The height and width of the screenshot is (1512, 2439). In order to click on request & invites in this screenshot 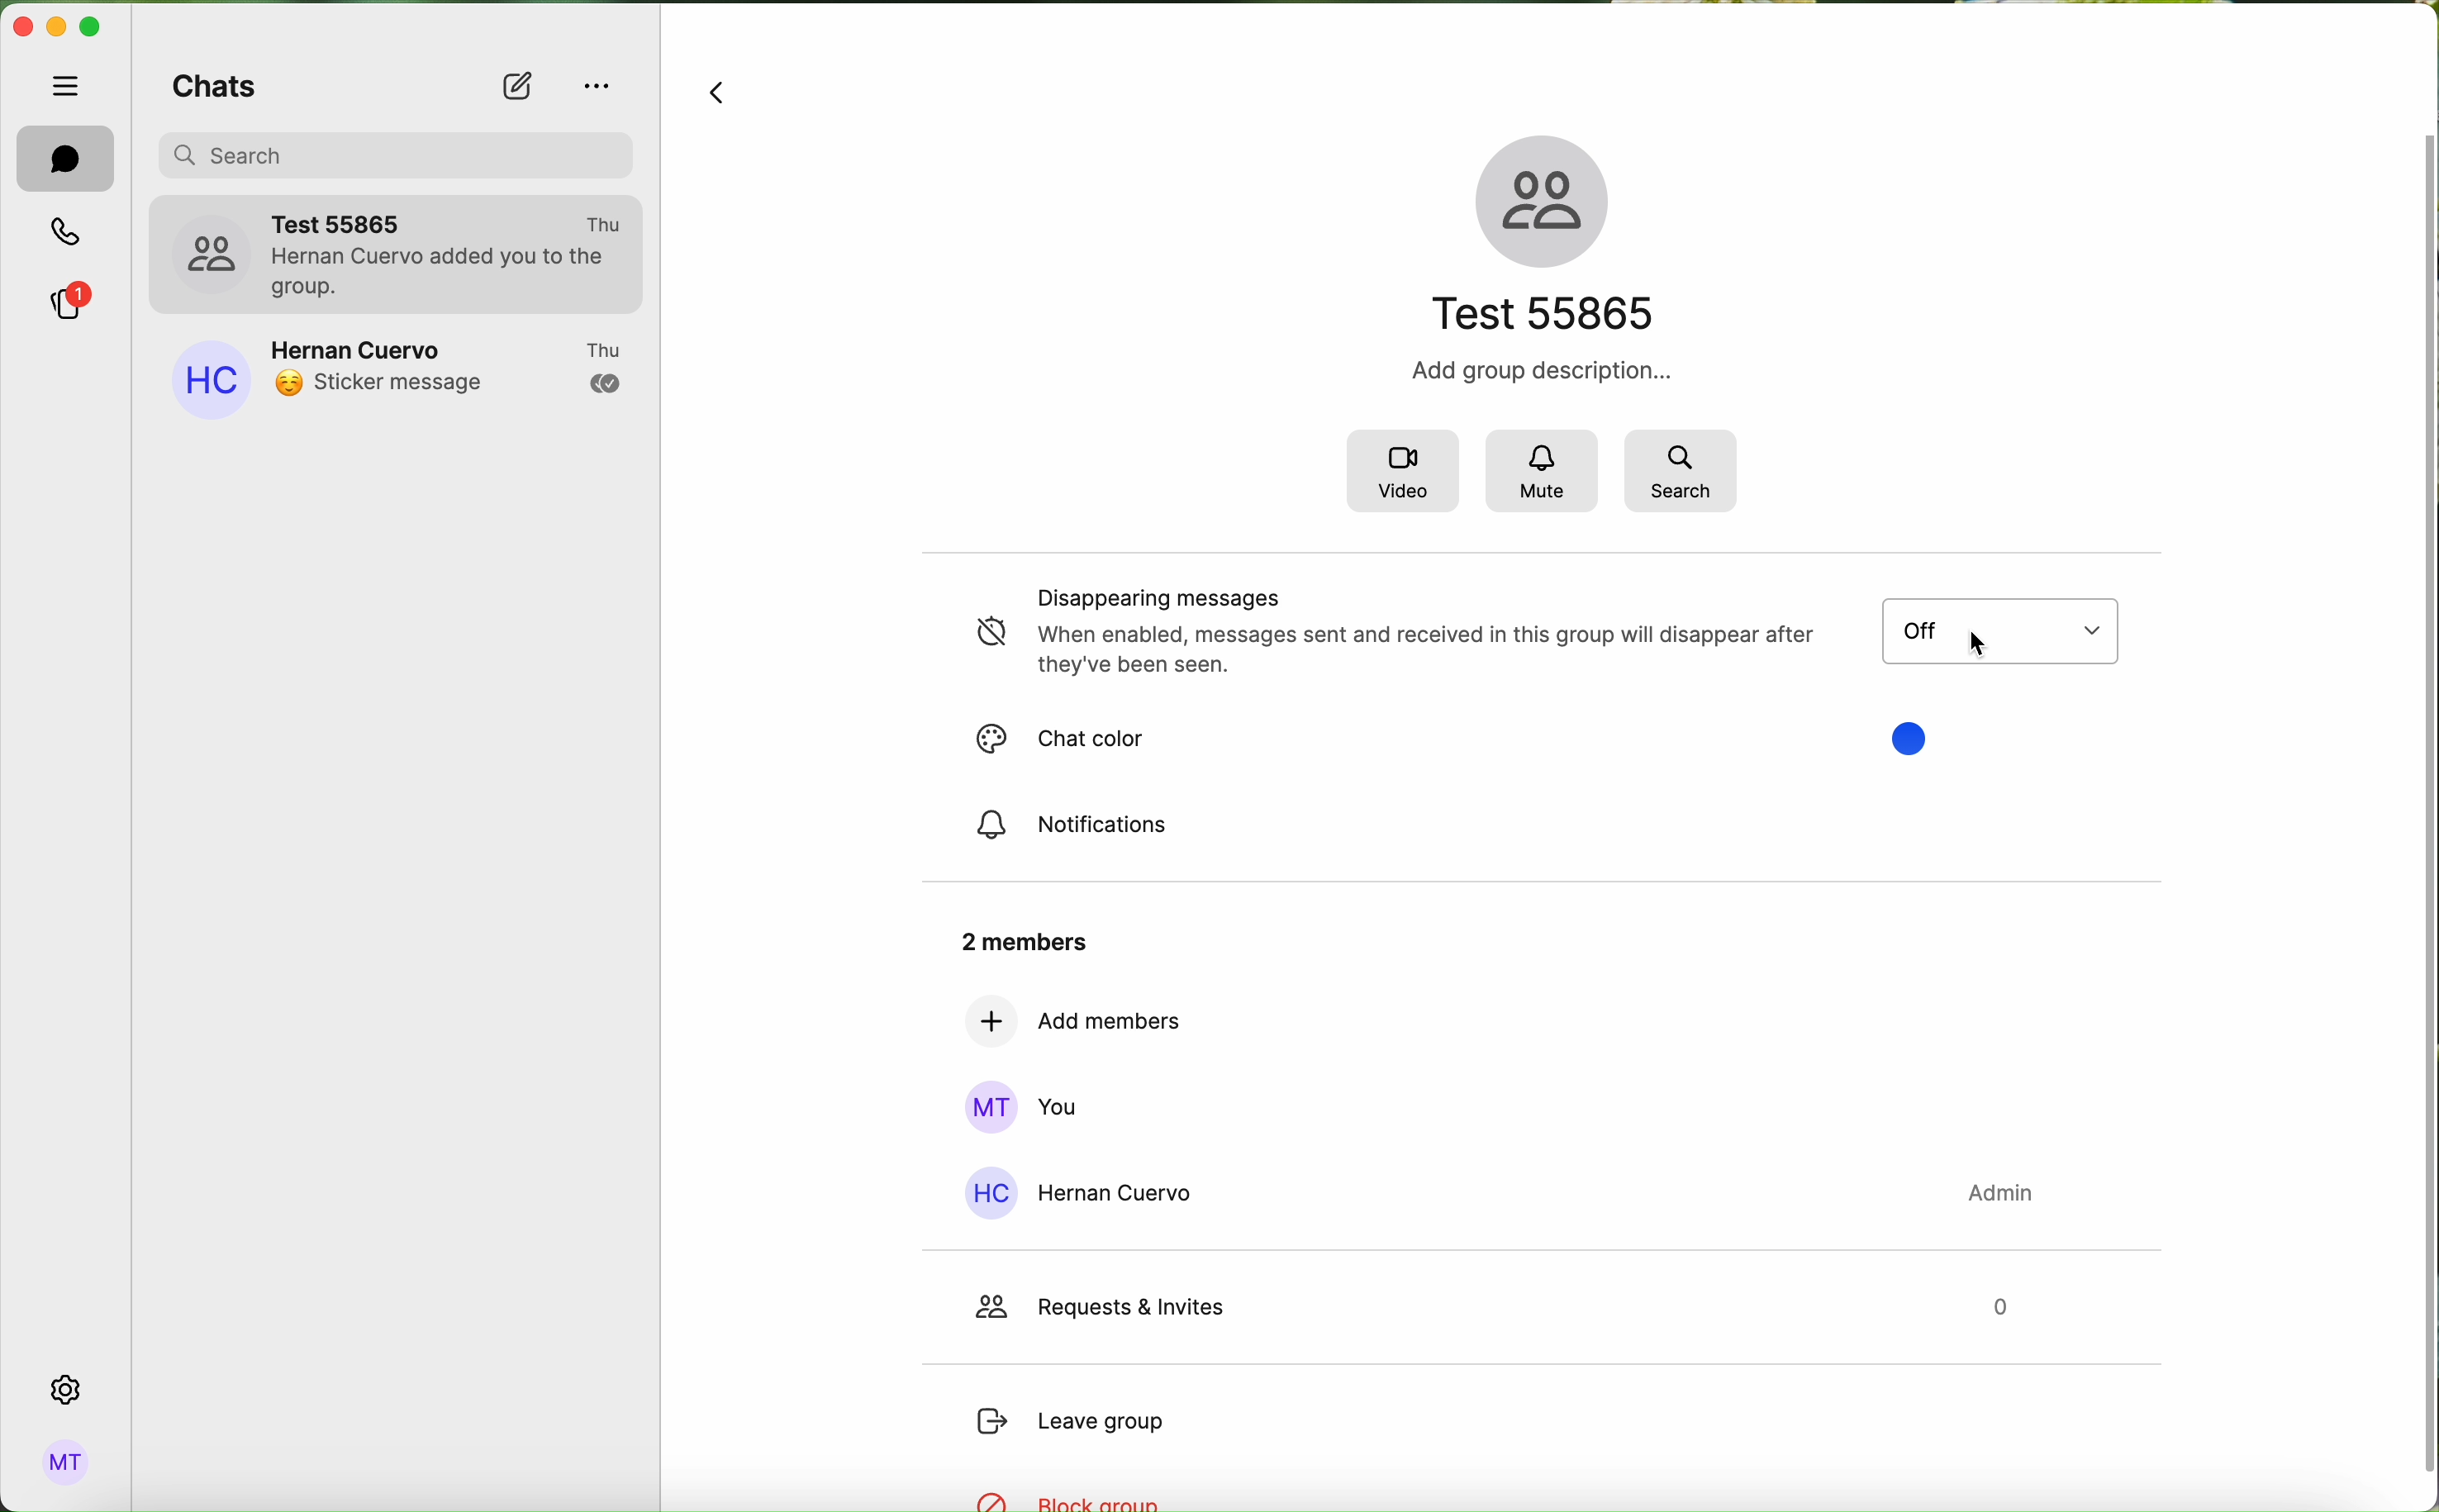, I will do `click(1492, 1312)`.